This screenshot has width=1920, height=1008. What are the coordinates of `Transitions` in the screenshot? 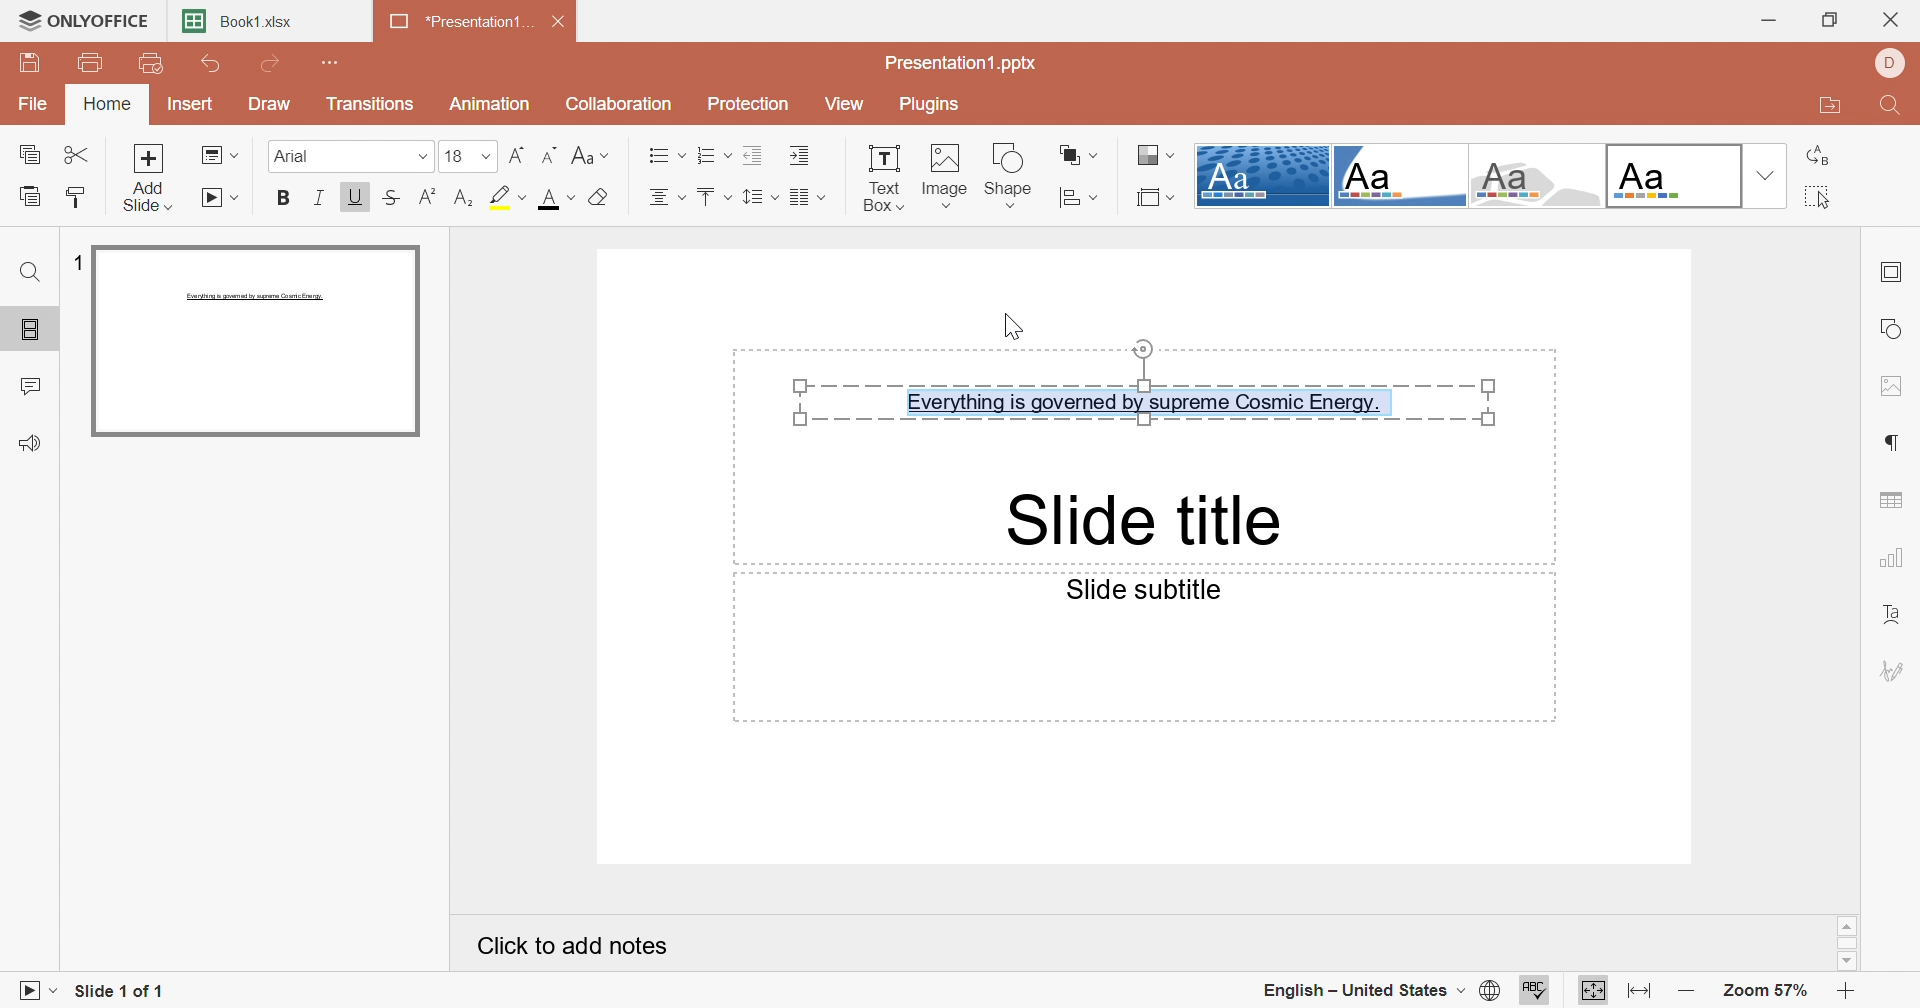 It's located at (371, 103).